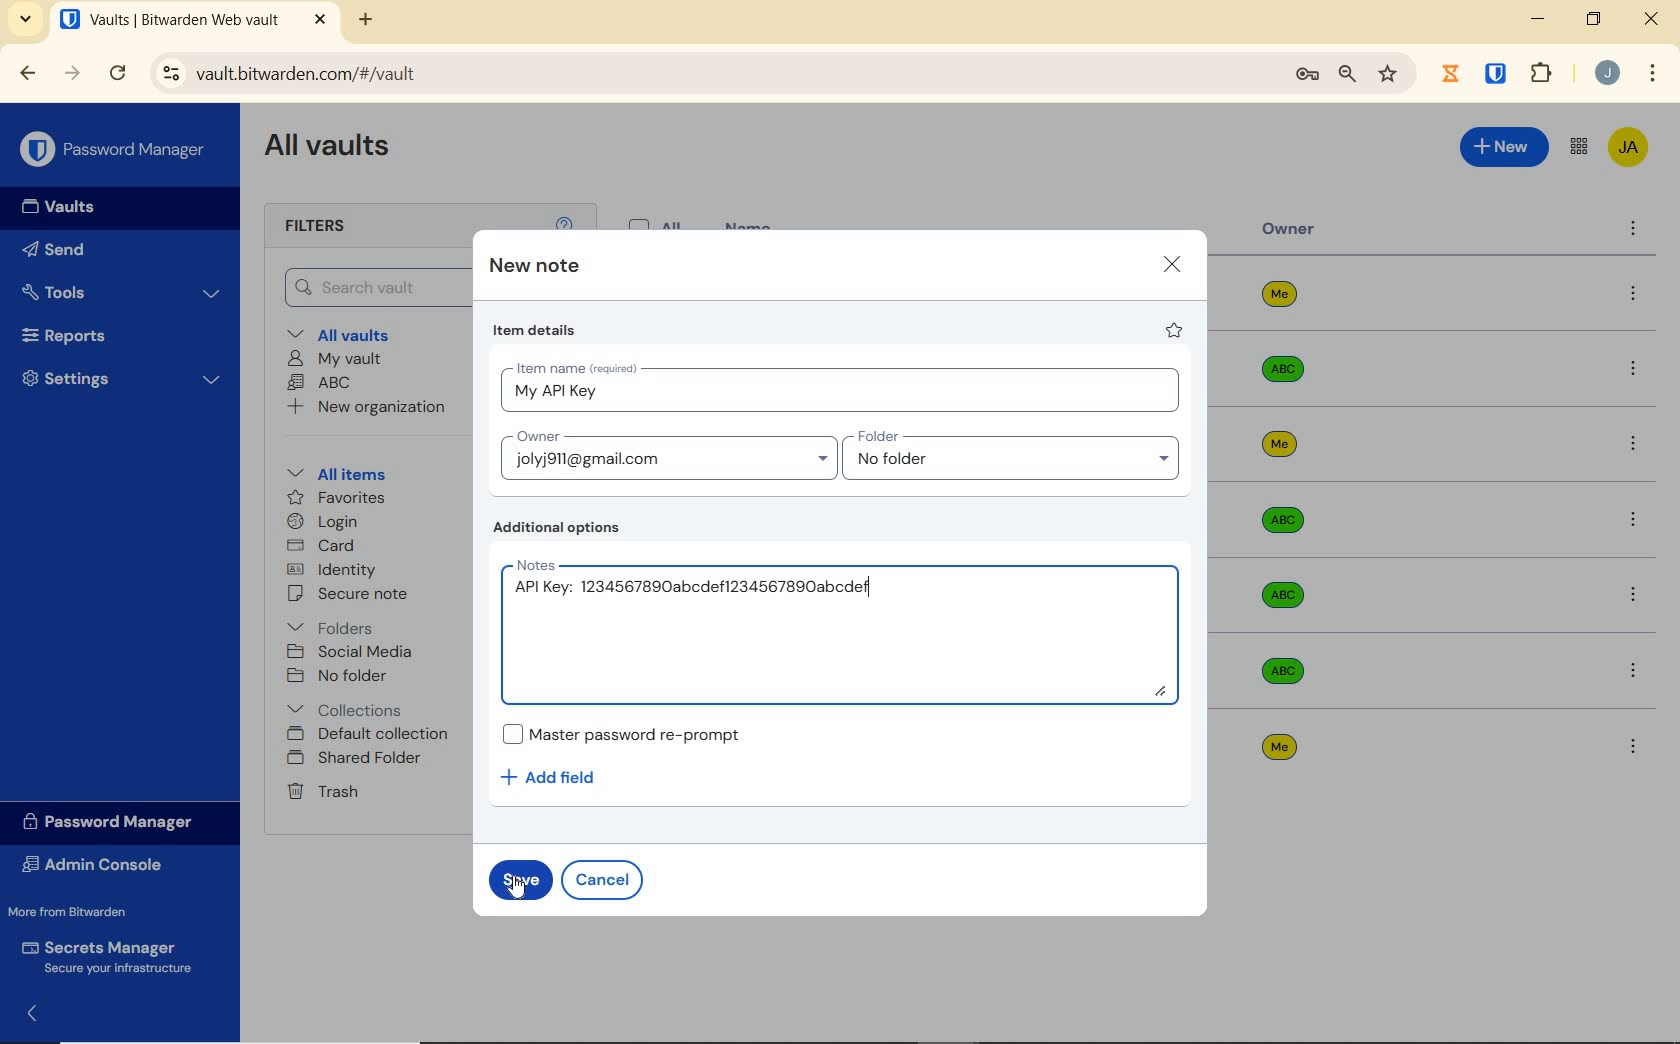 The height and width of the screenshot is (1044, 1680). What do you see at coordinates (621, 734) in the screenshot?
I see `Master password re-prompt` at bounding box center [621, 734].